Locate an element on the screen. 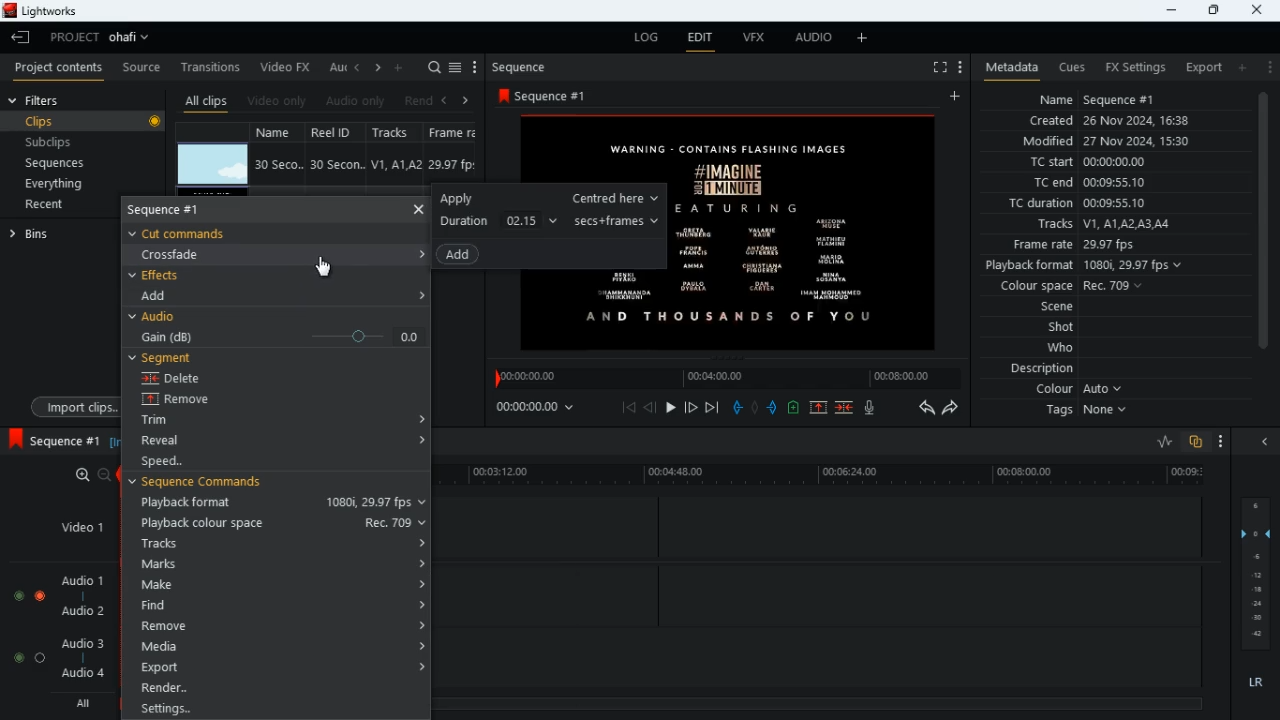  name is located at coordinates (280, 131).